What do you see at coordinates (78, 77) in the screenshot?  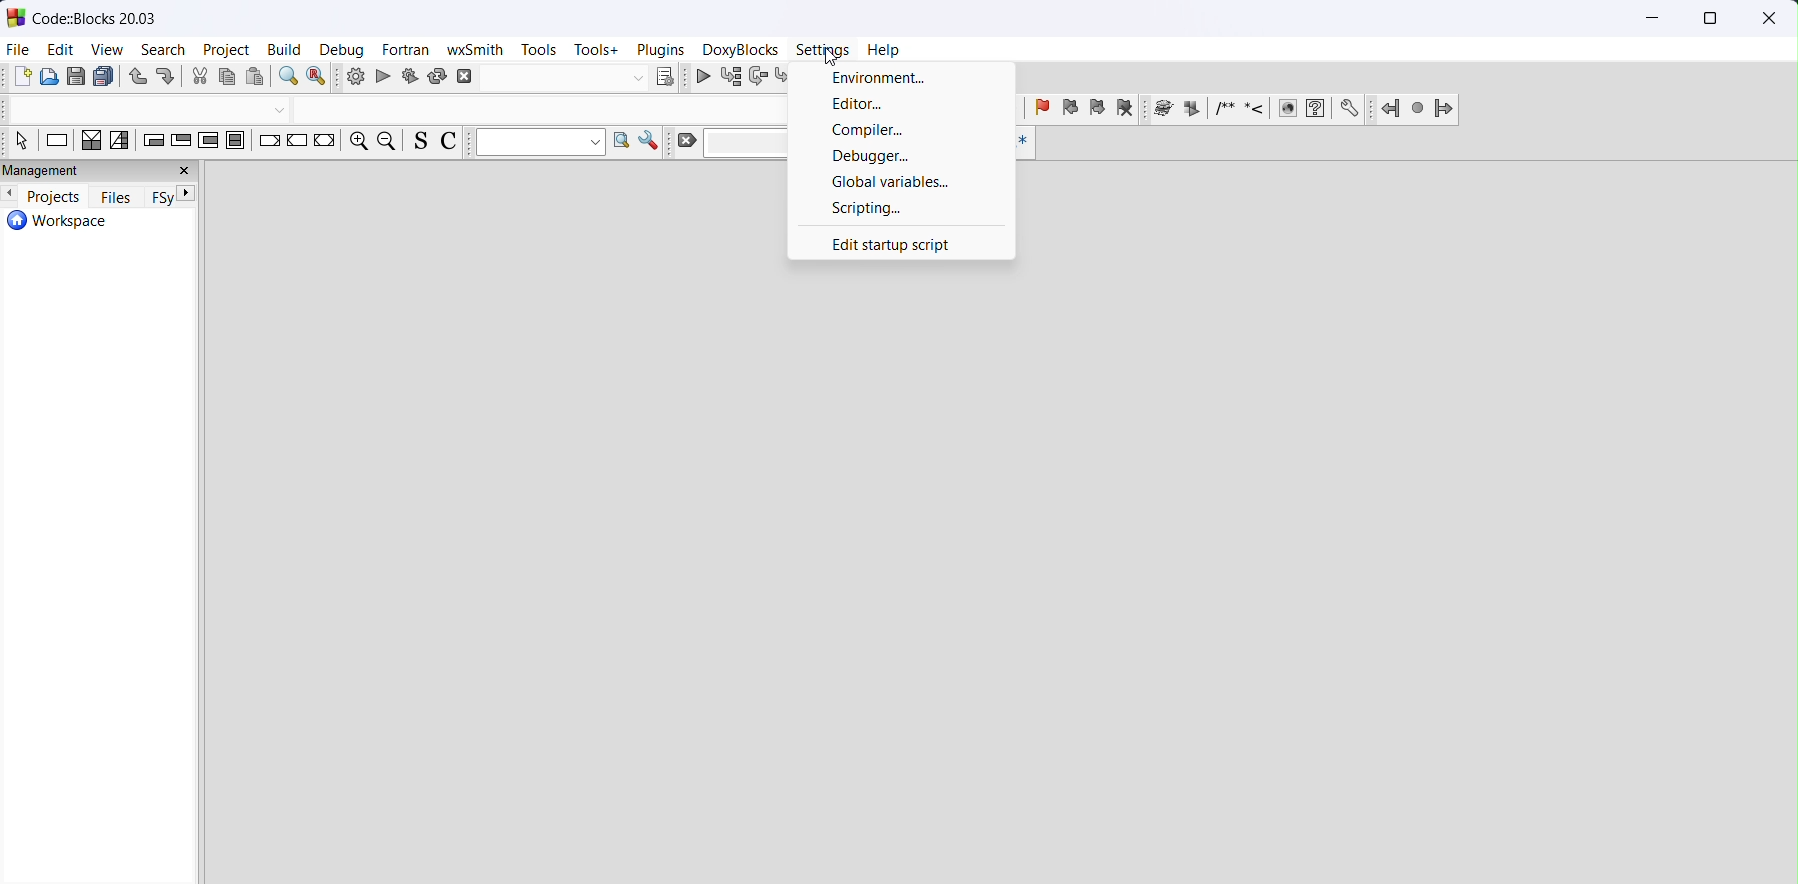 I see `save` at bounding box center [78, 77].